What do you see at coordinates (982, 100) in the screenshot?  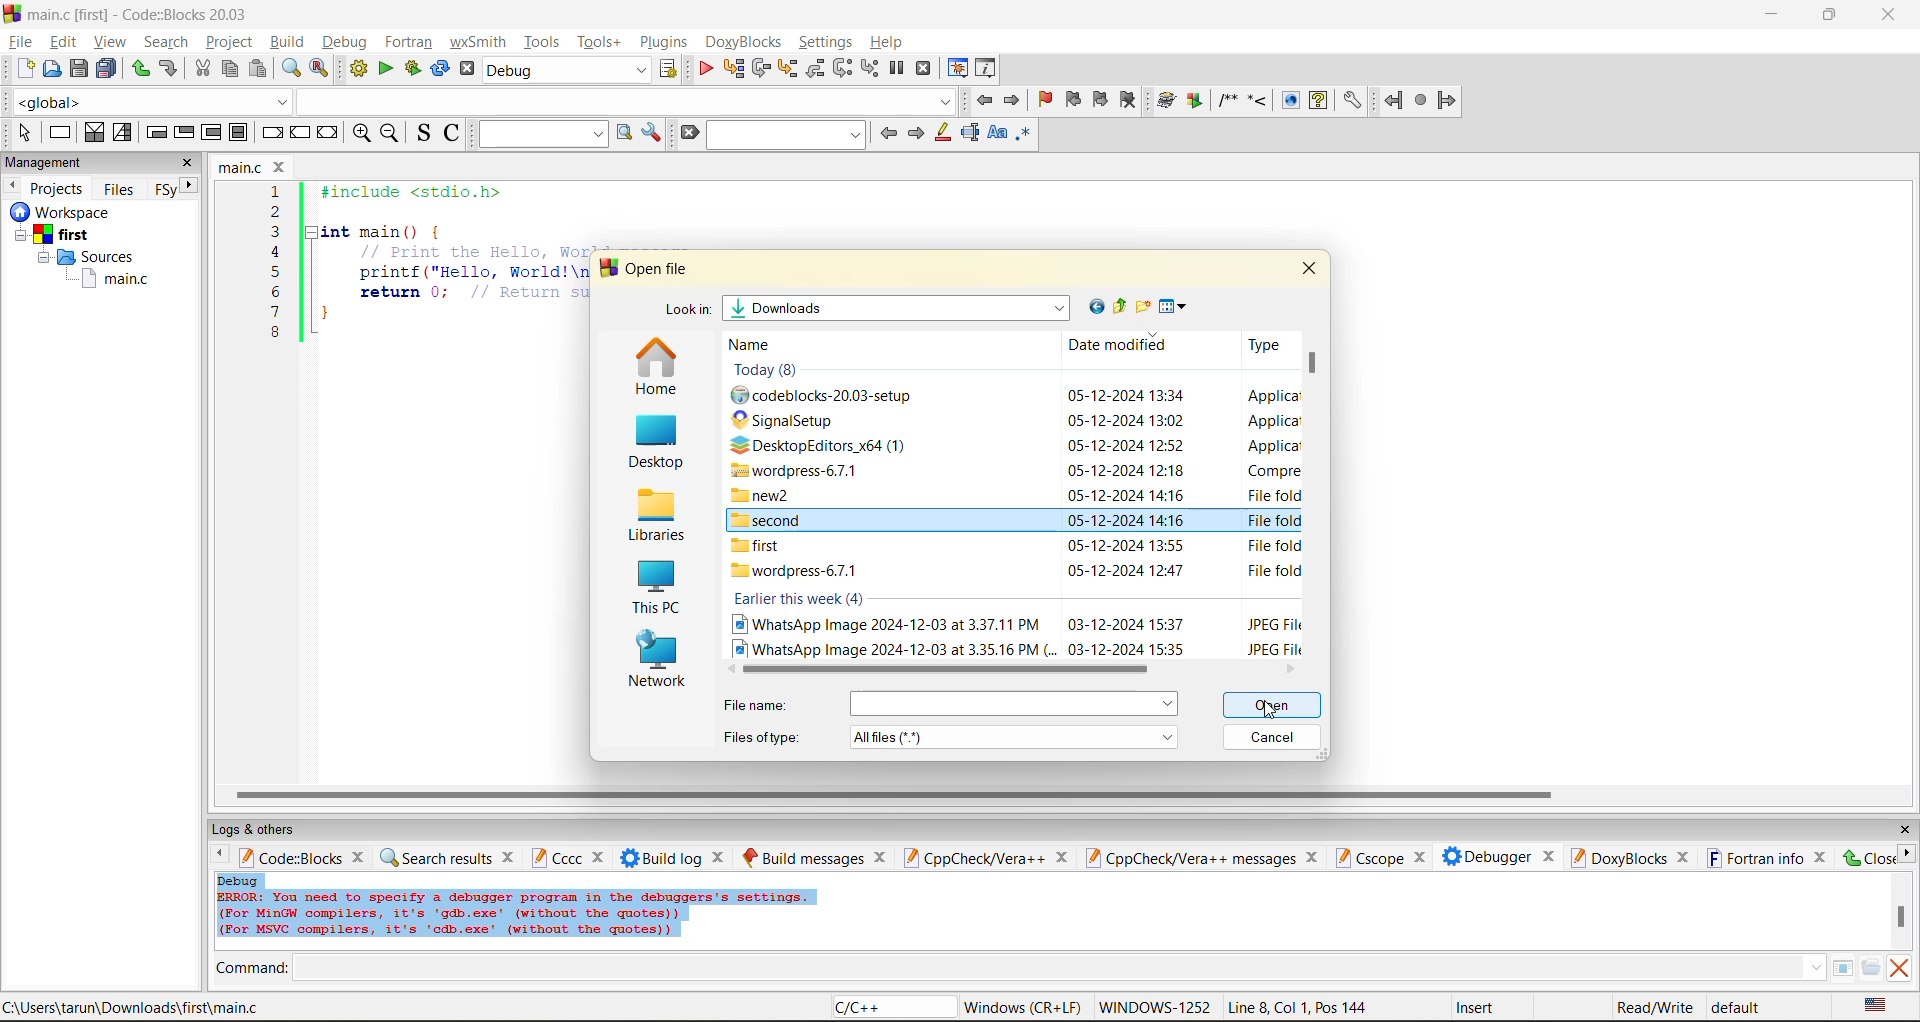 I see `jump back` at bounding box center [982, 100].